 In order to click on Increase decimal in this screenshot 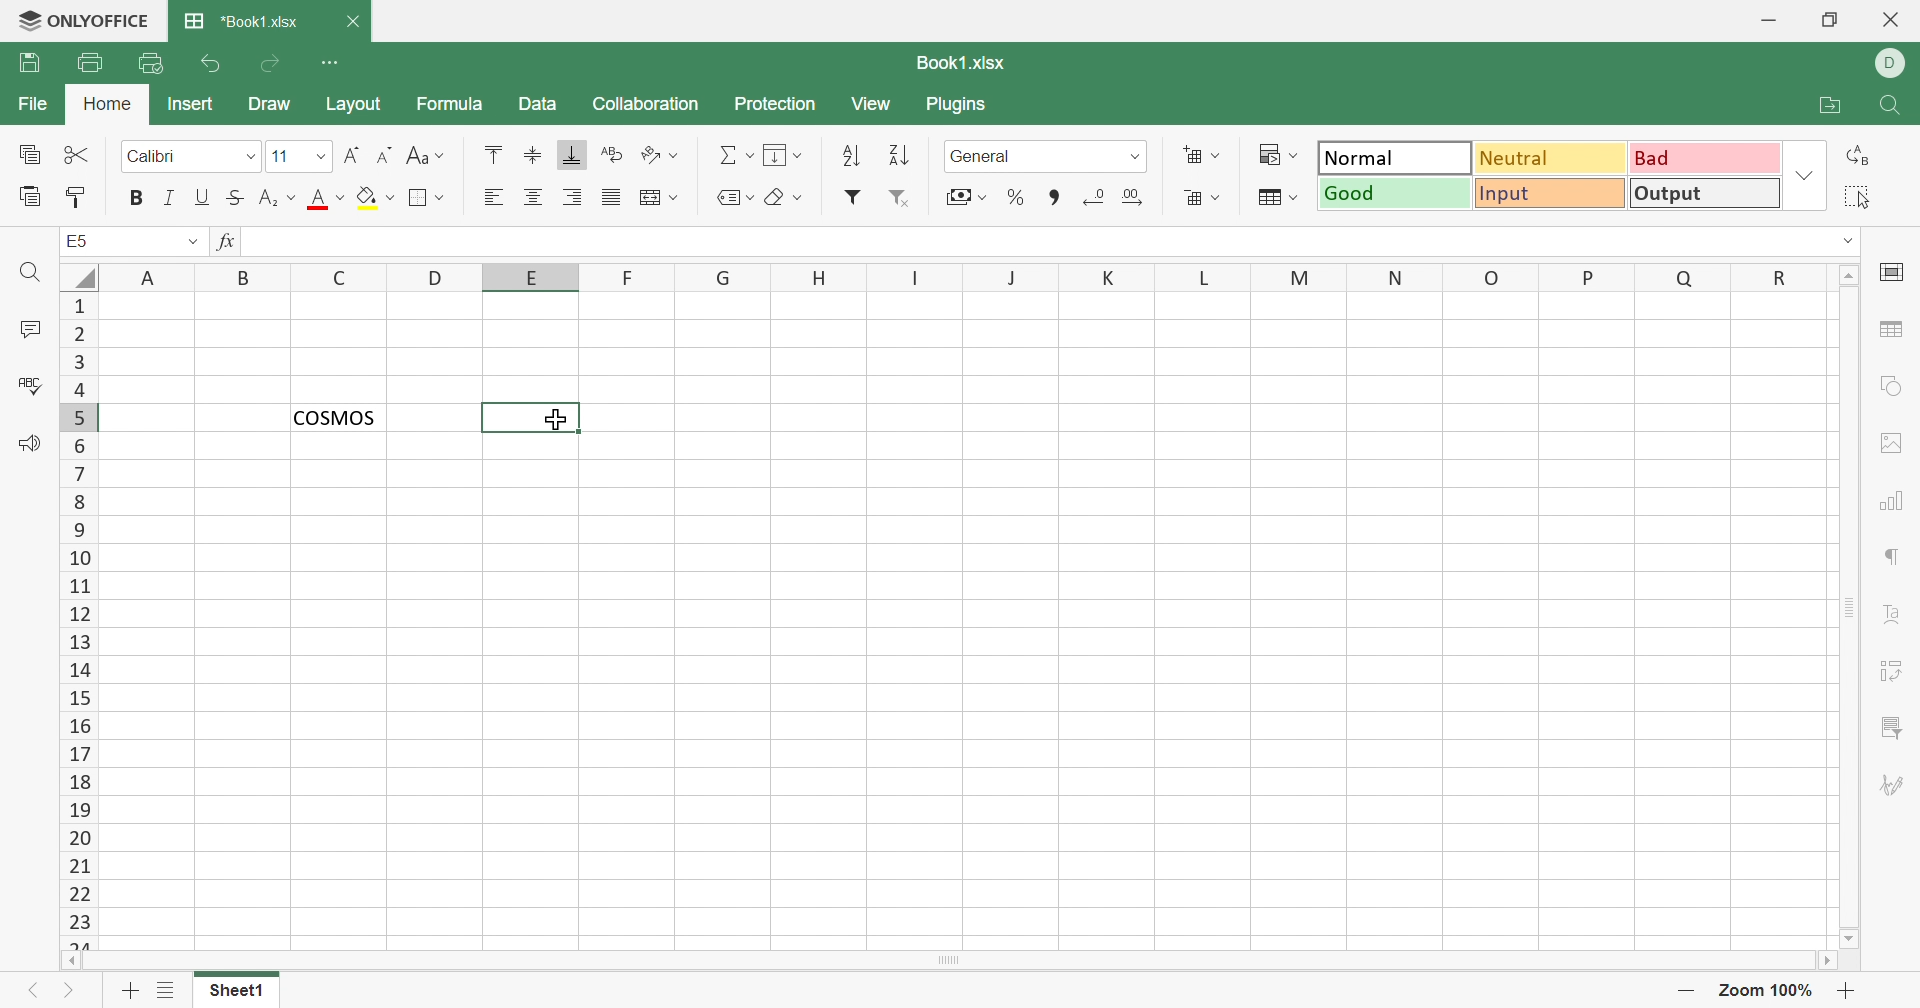, I will do `click(1132, 197)`.